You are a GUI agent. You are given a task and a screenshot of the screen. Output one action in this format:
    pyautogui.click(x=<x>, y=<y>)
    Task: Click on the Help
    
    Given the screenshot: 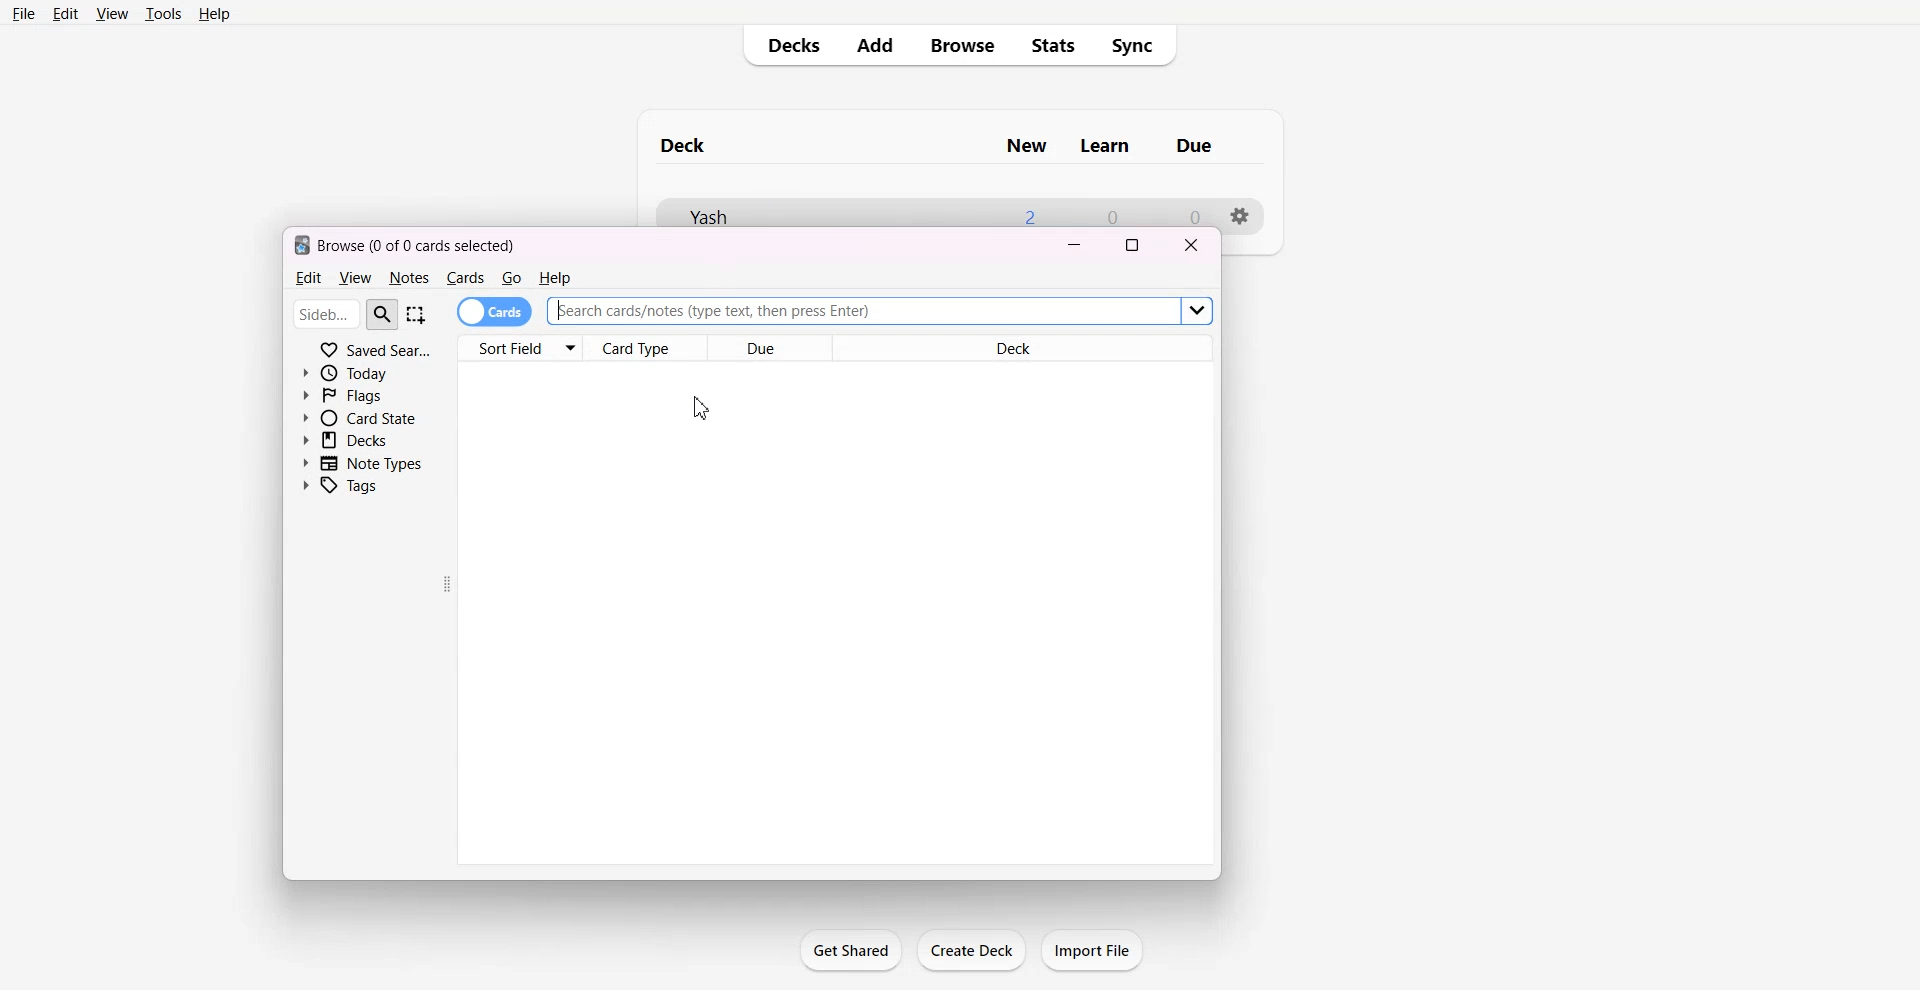 What is the action you would take?
    pyautogui.click(x=214, y=13)
    